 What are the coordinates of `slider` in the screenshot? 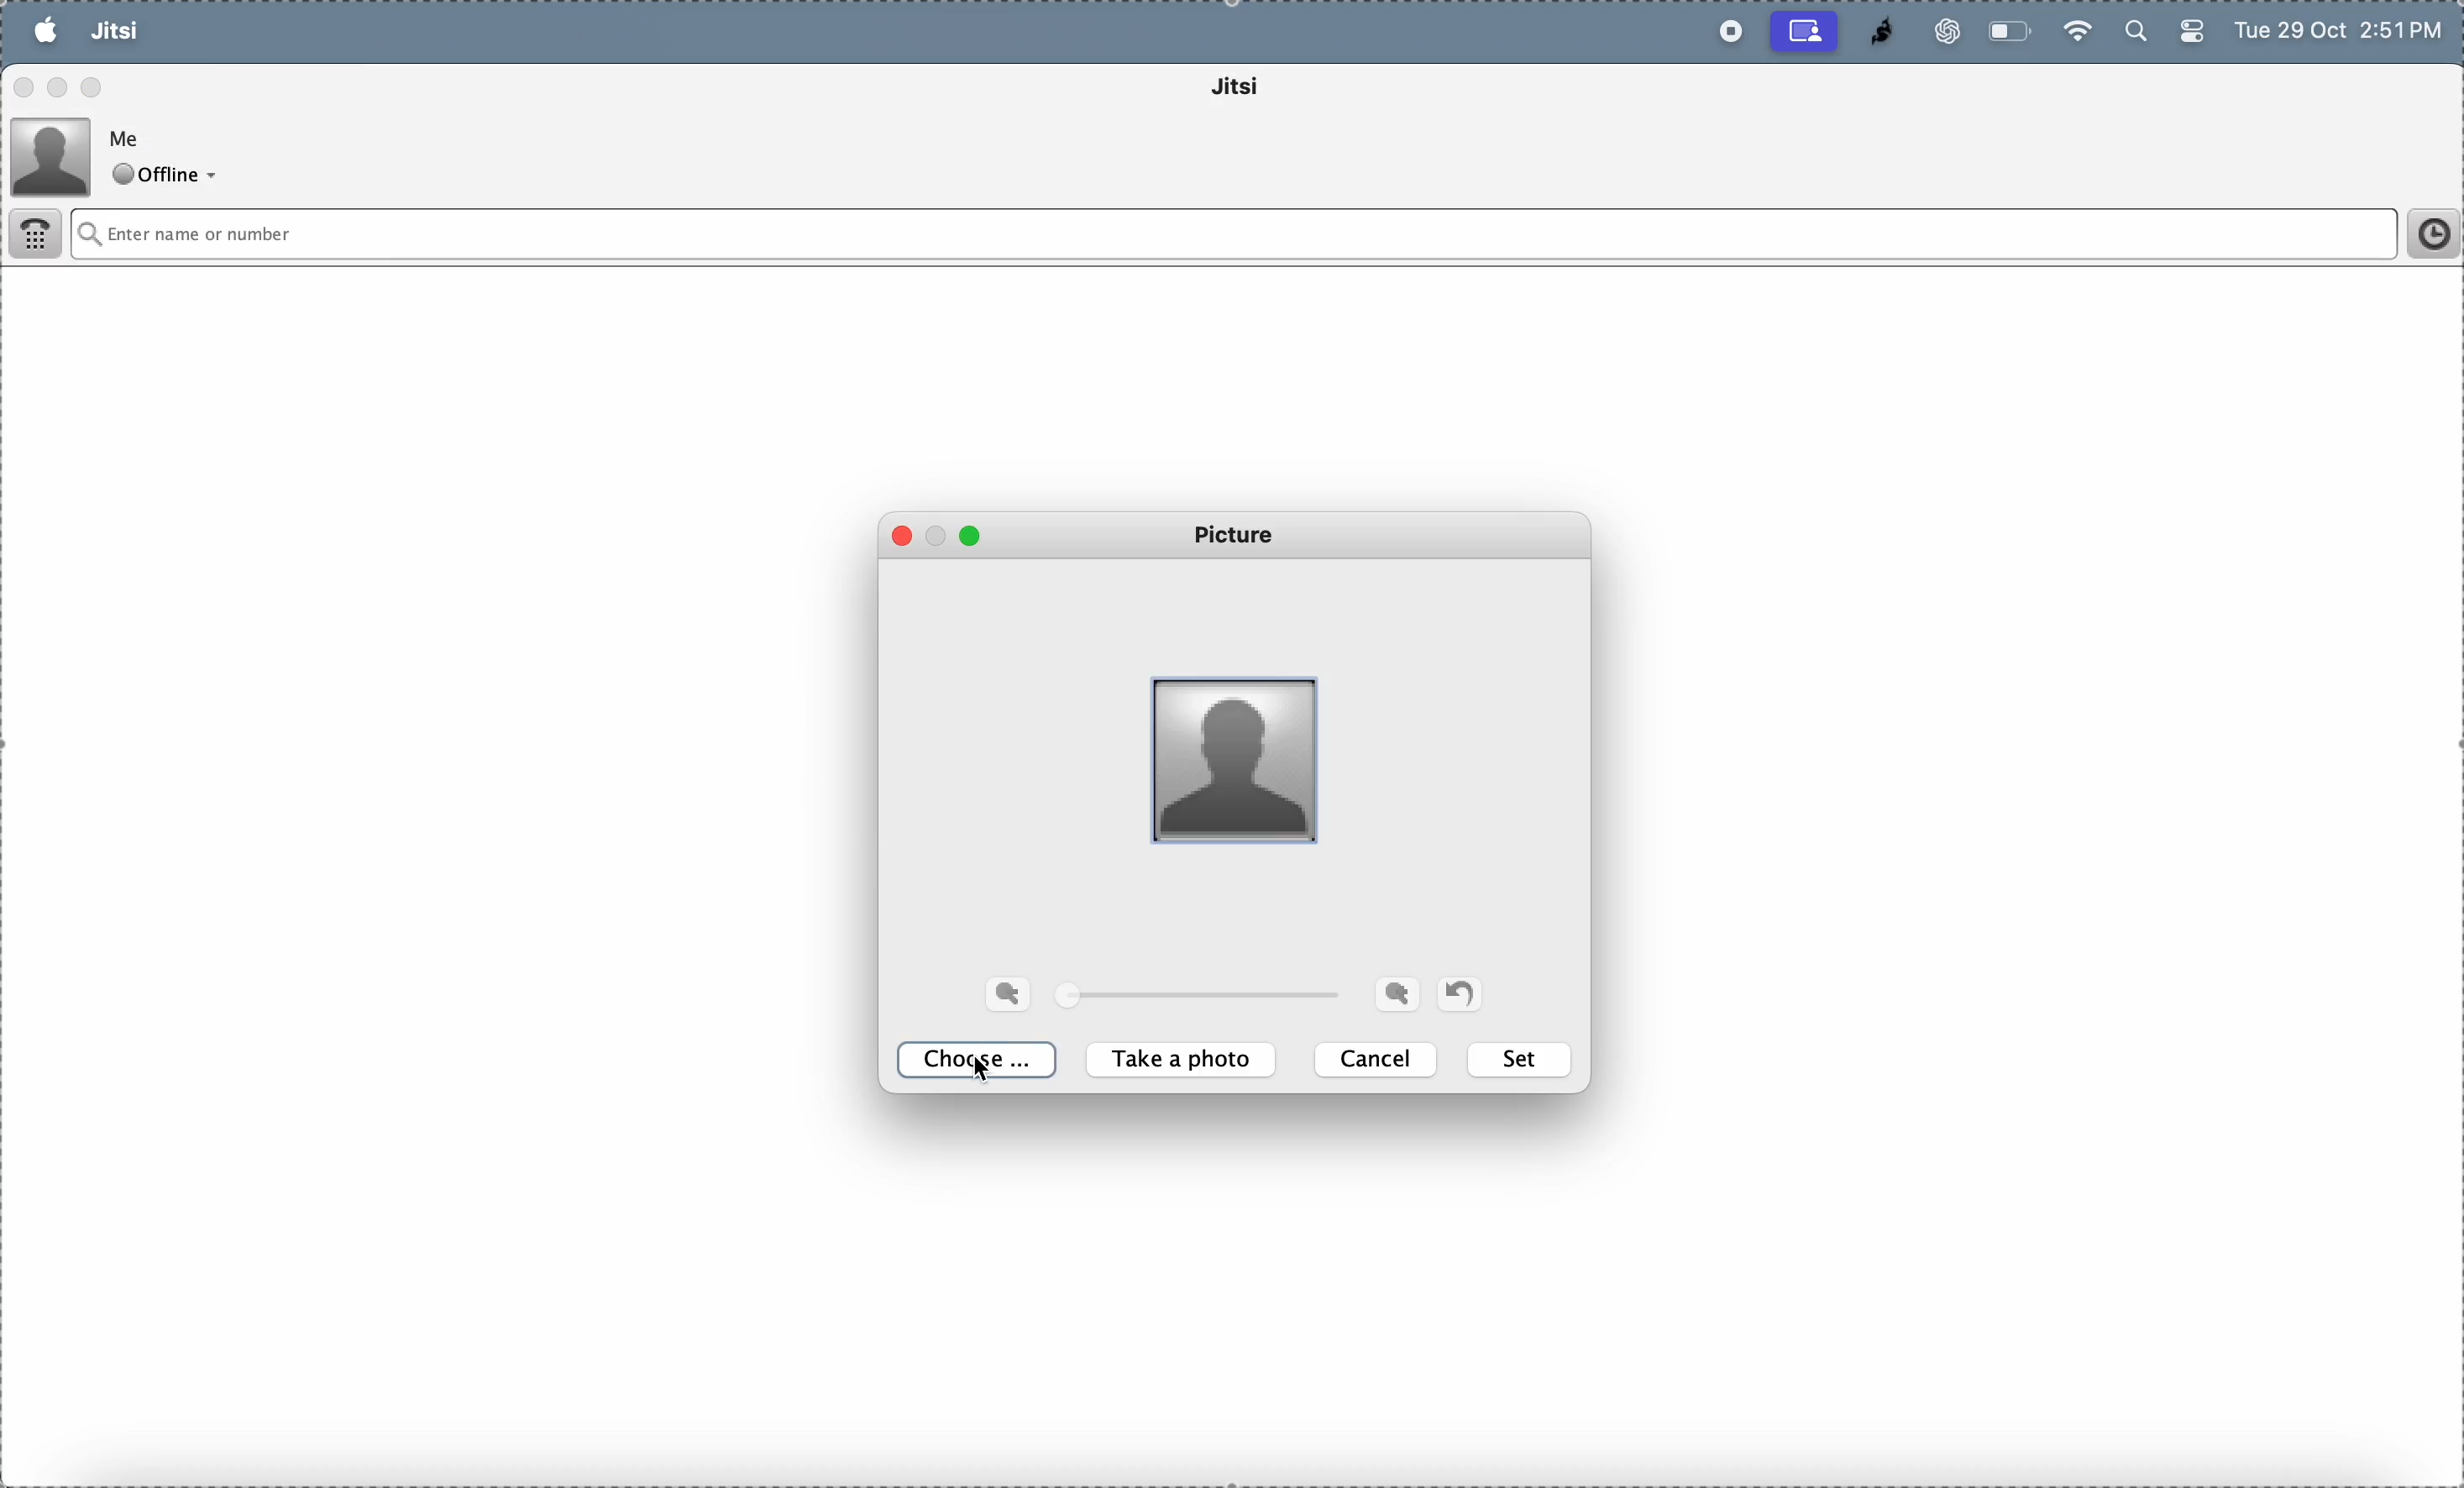 It's located at (1208, 997).